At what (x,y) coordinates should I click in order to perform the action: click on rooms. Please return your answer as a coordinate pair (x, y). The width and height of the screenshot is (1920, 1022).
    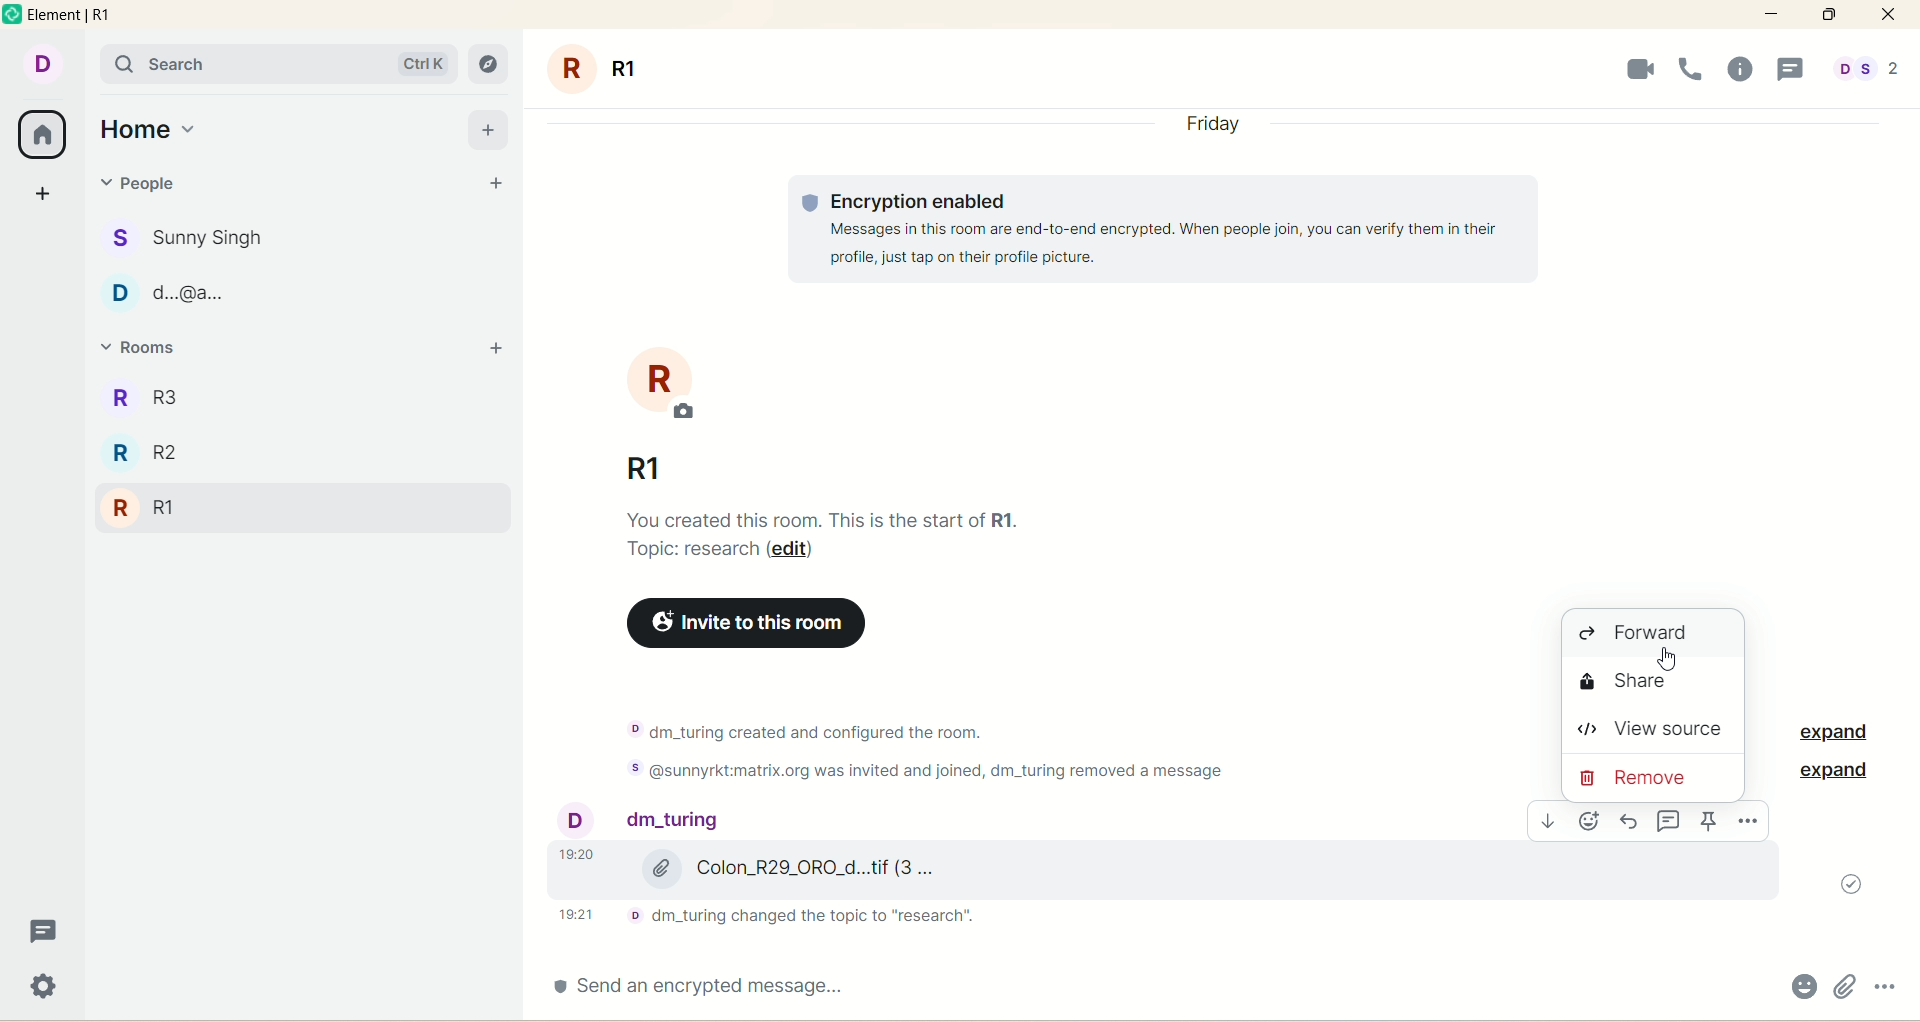
    Looking at the image, I should click on (154, 350).